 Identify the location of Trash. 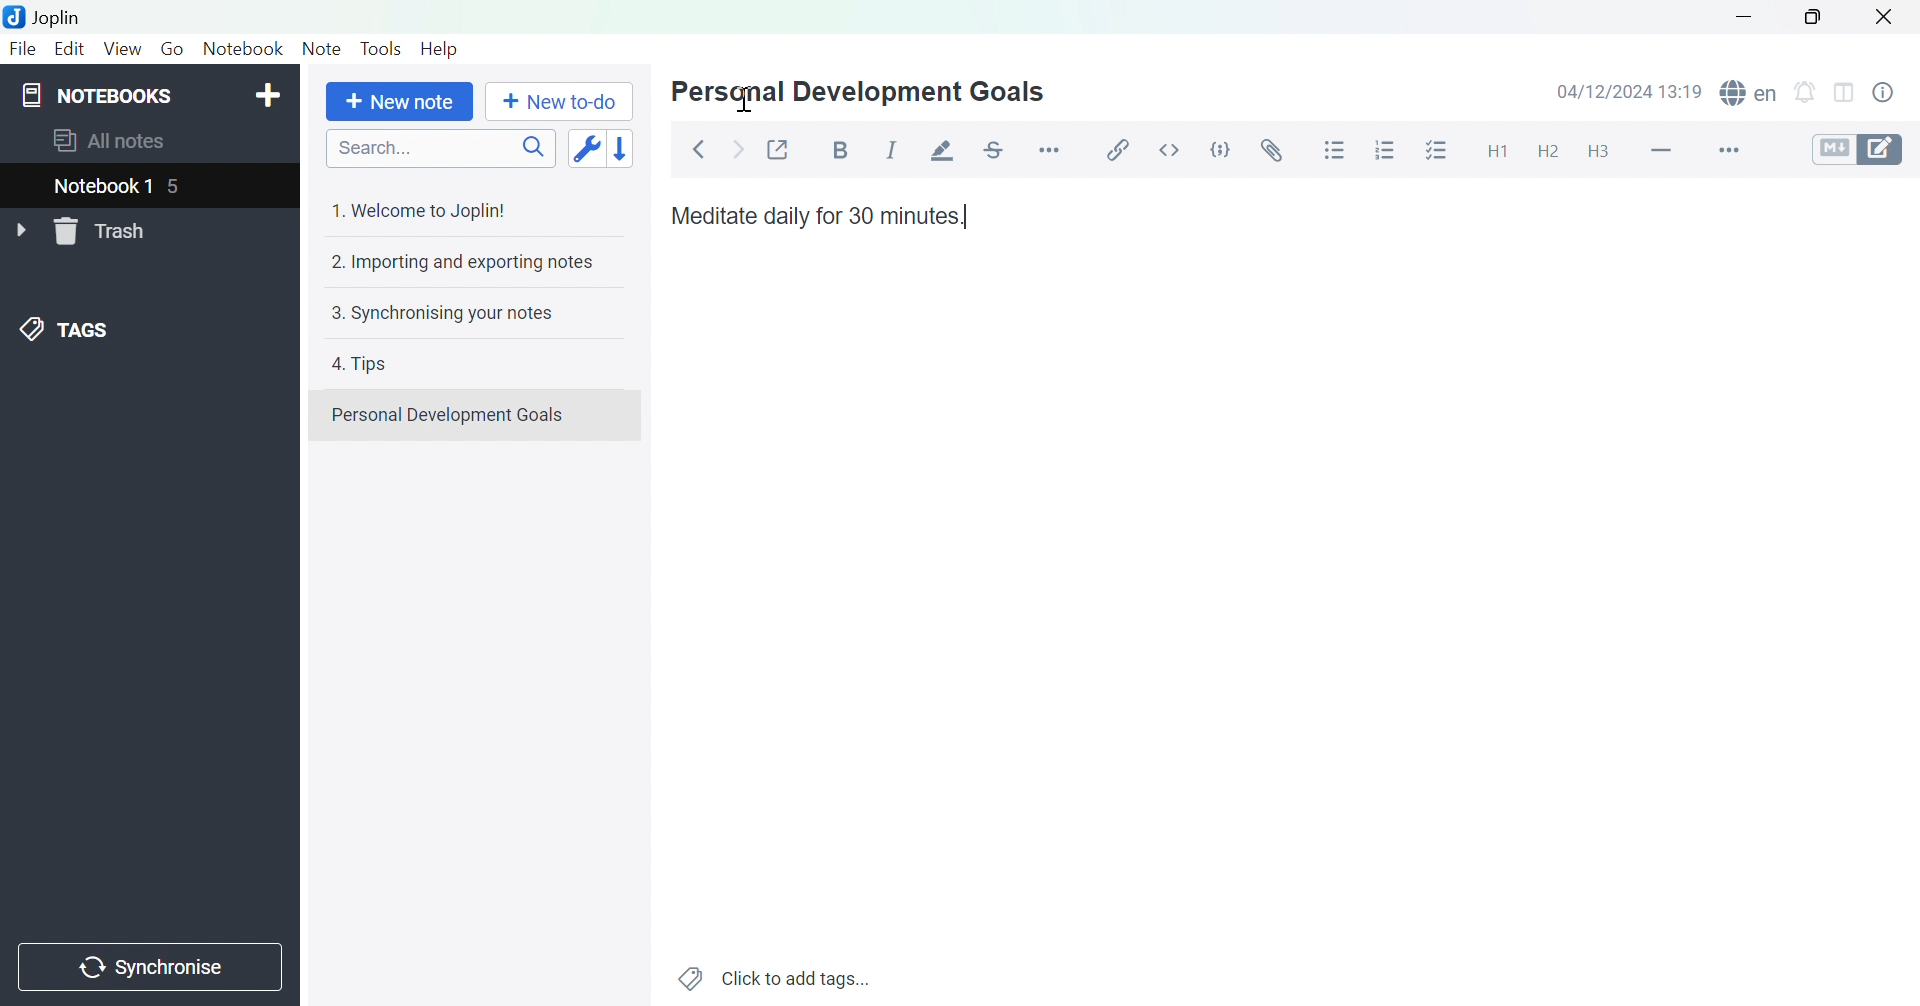
(104, 233).